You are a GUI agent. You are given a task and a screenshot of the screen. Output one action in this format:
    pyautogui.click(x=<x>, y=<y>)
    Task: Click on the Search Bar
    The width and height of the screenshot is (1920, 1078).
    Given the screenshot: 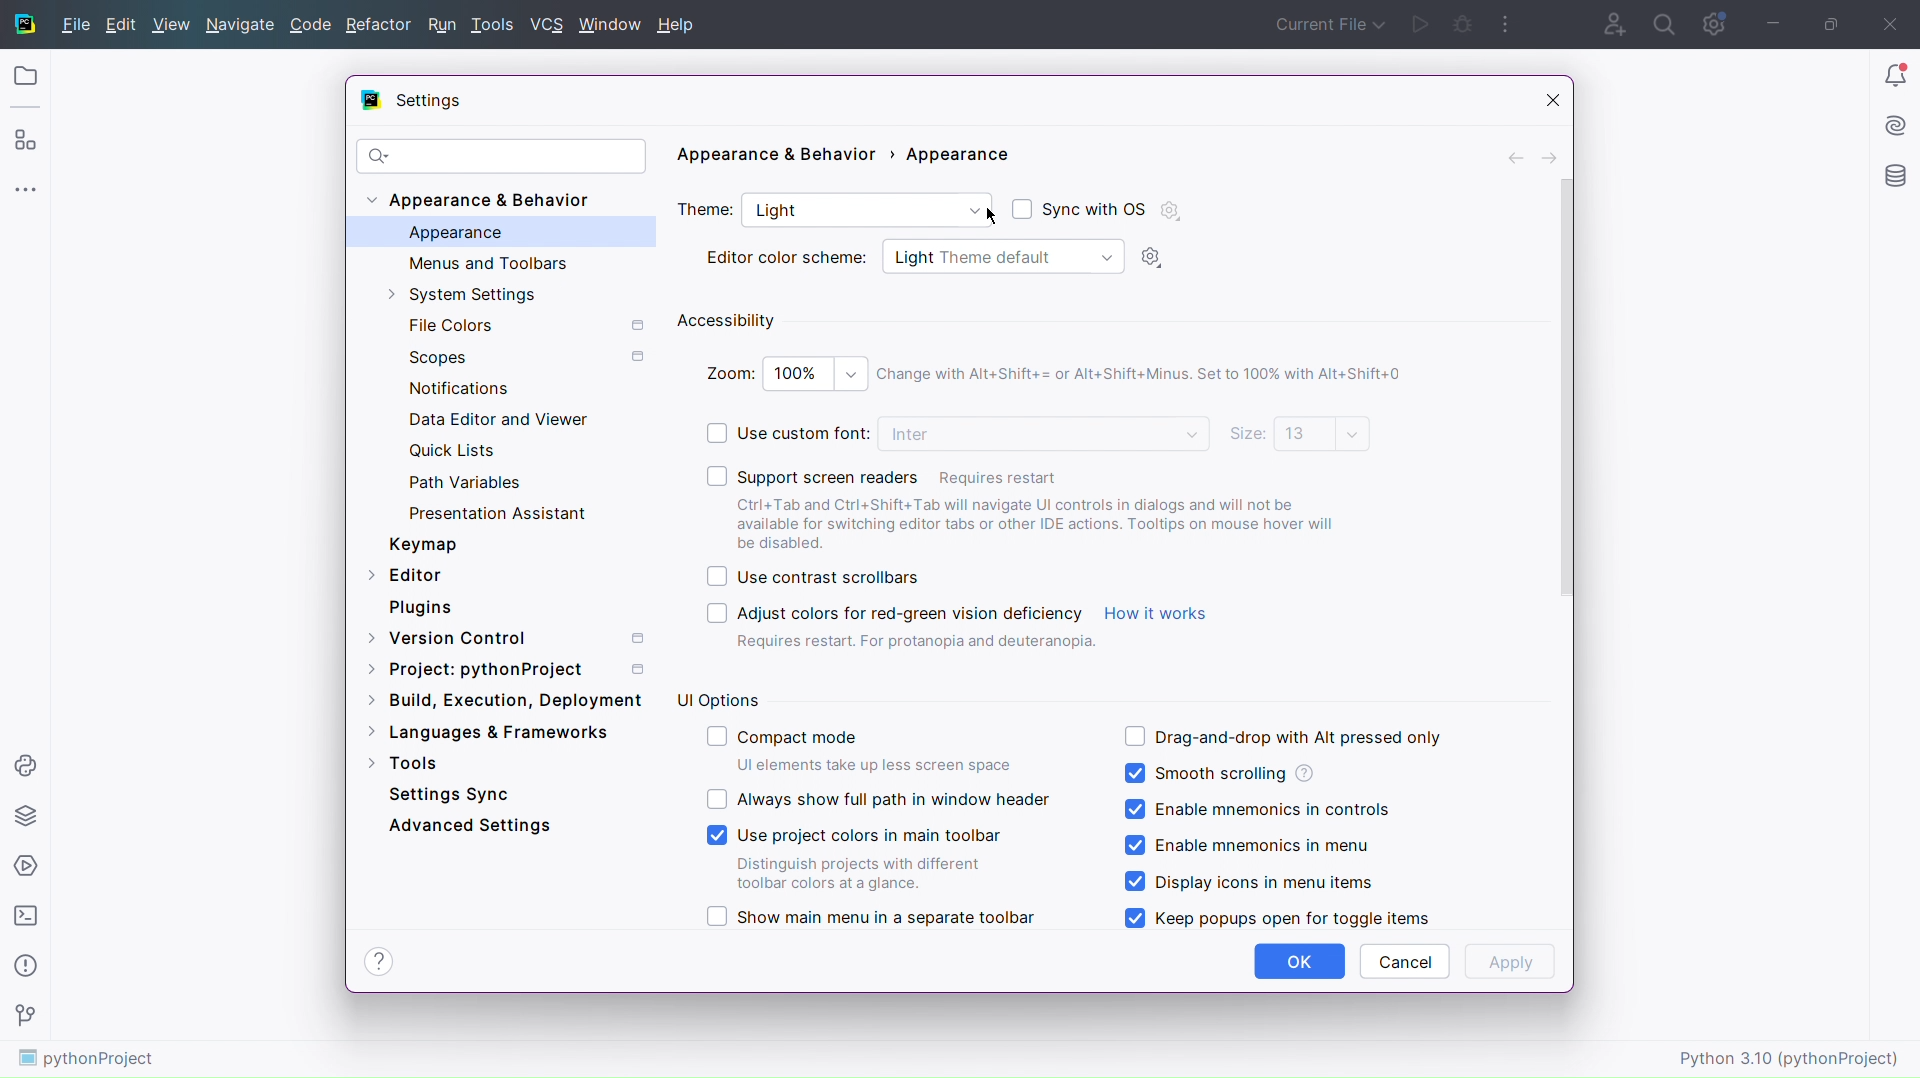 What is the action you would take?
    pyautogui.click(x=501, y=156)
    